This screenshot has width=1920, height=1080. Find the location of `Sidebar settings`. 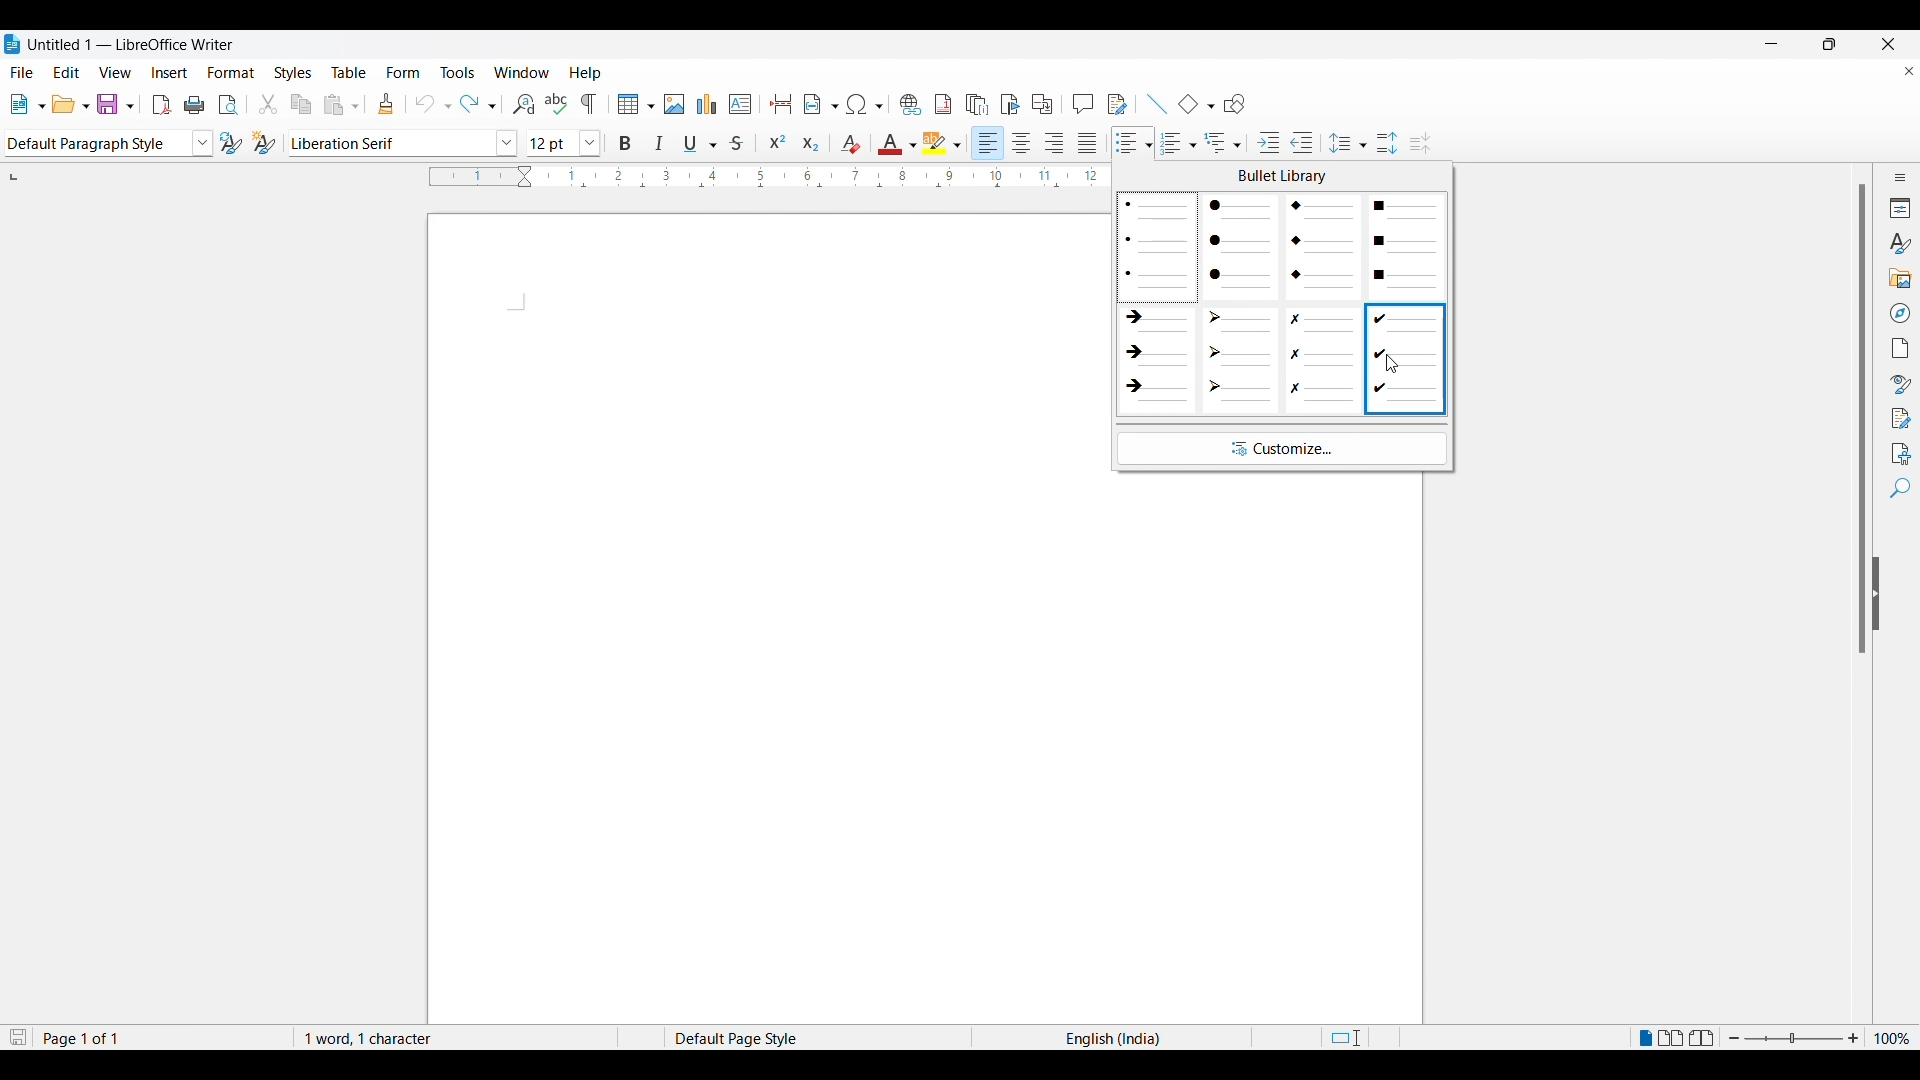

Sidebar settings is located at coordinates (1897, 174).